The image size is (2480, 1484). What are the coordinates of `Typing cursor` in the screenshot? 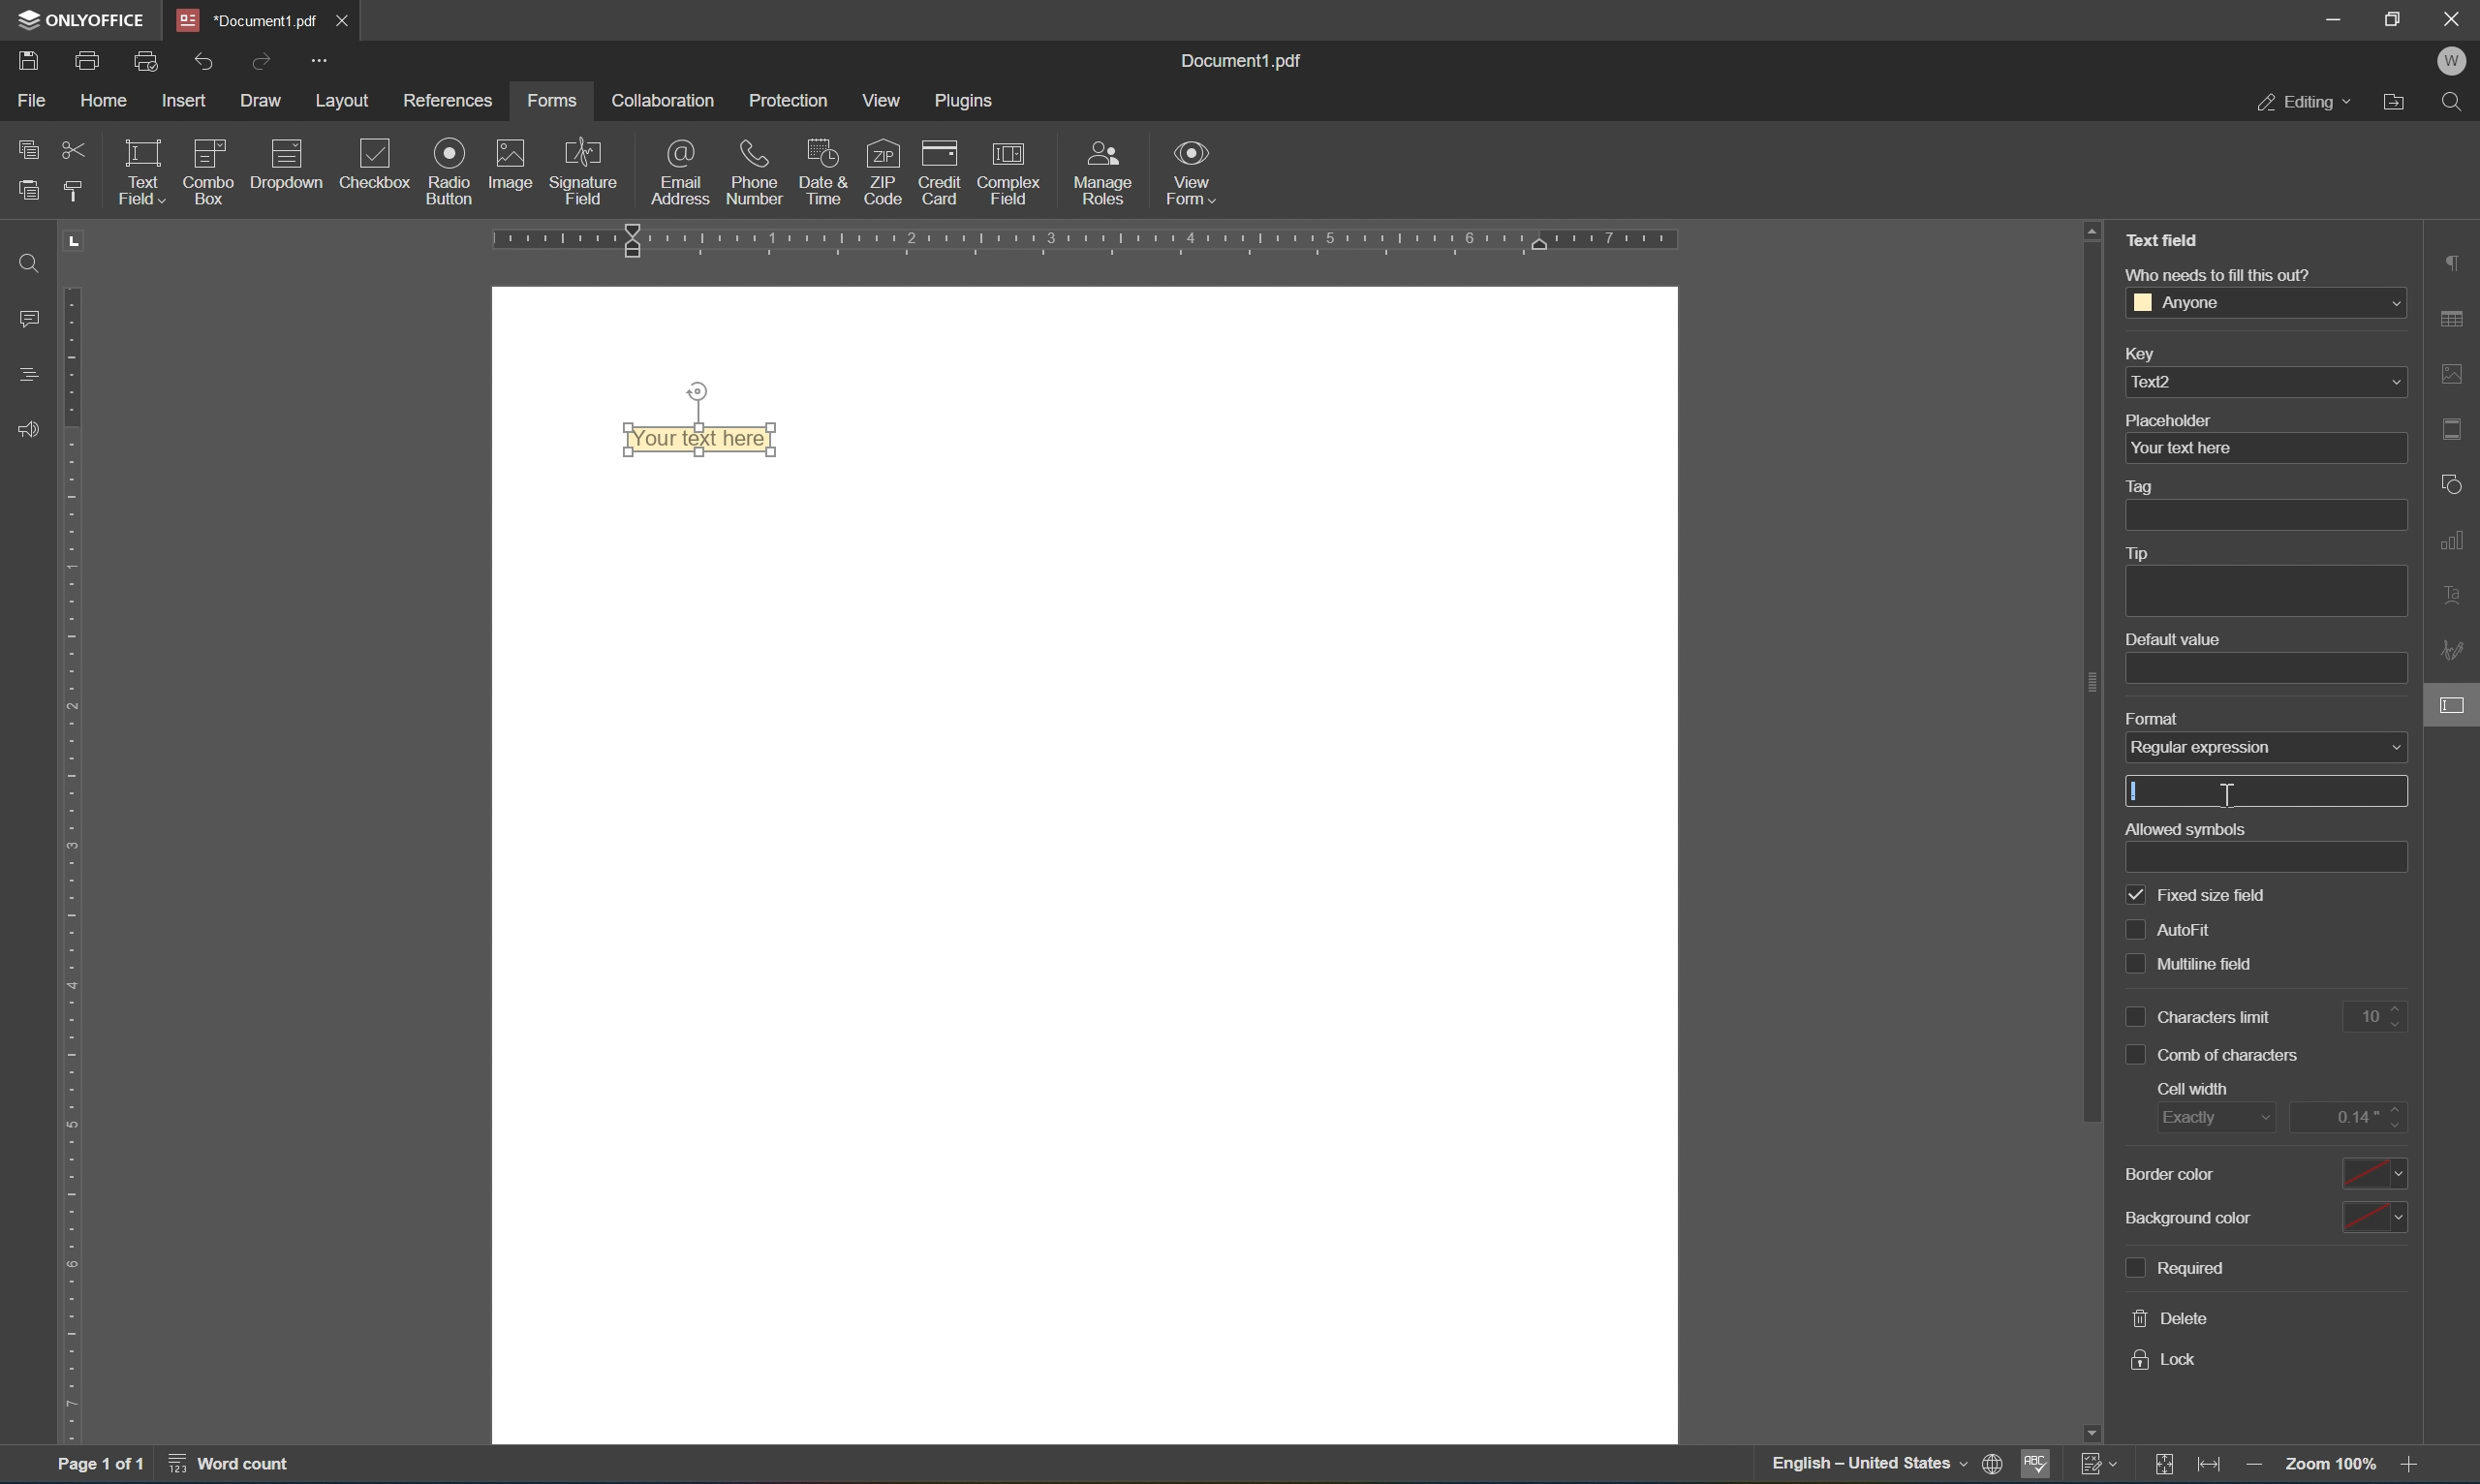 It's located at (2135, 792).